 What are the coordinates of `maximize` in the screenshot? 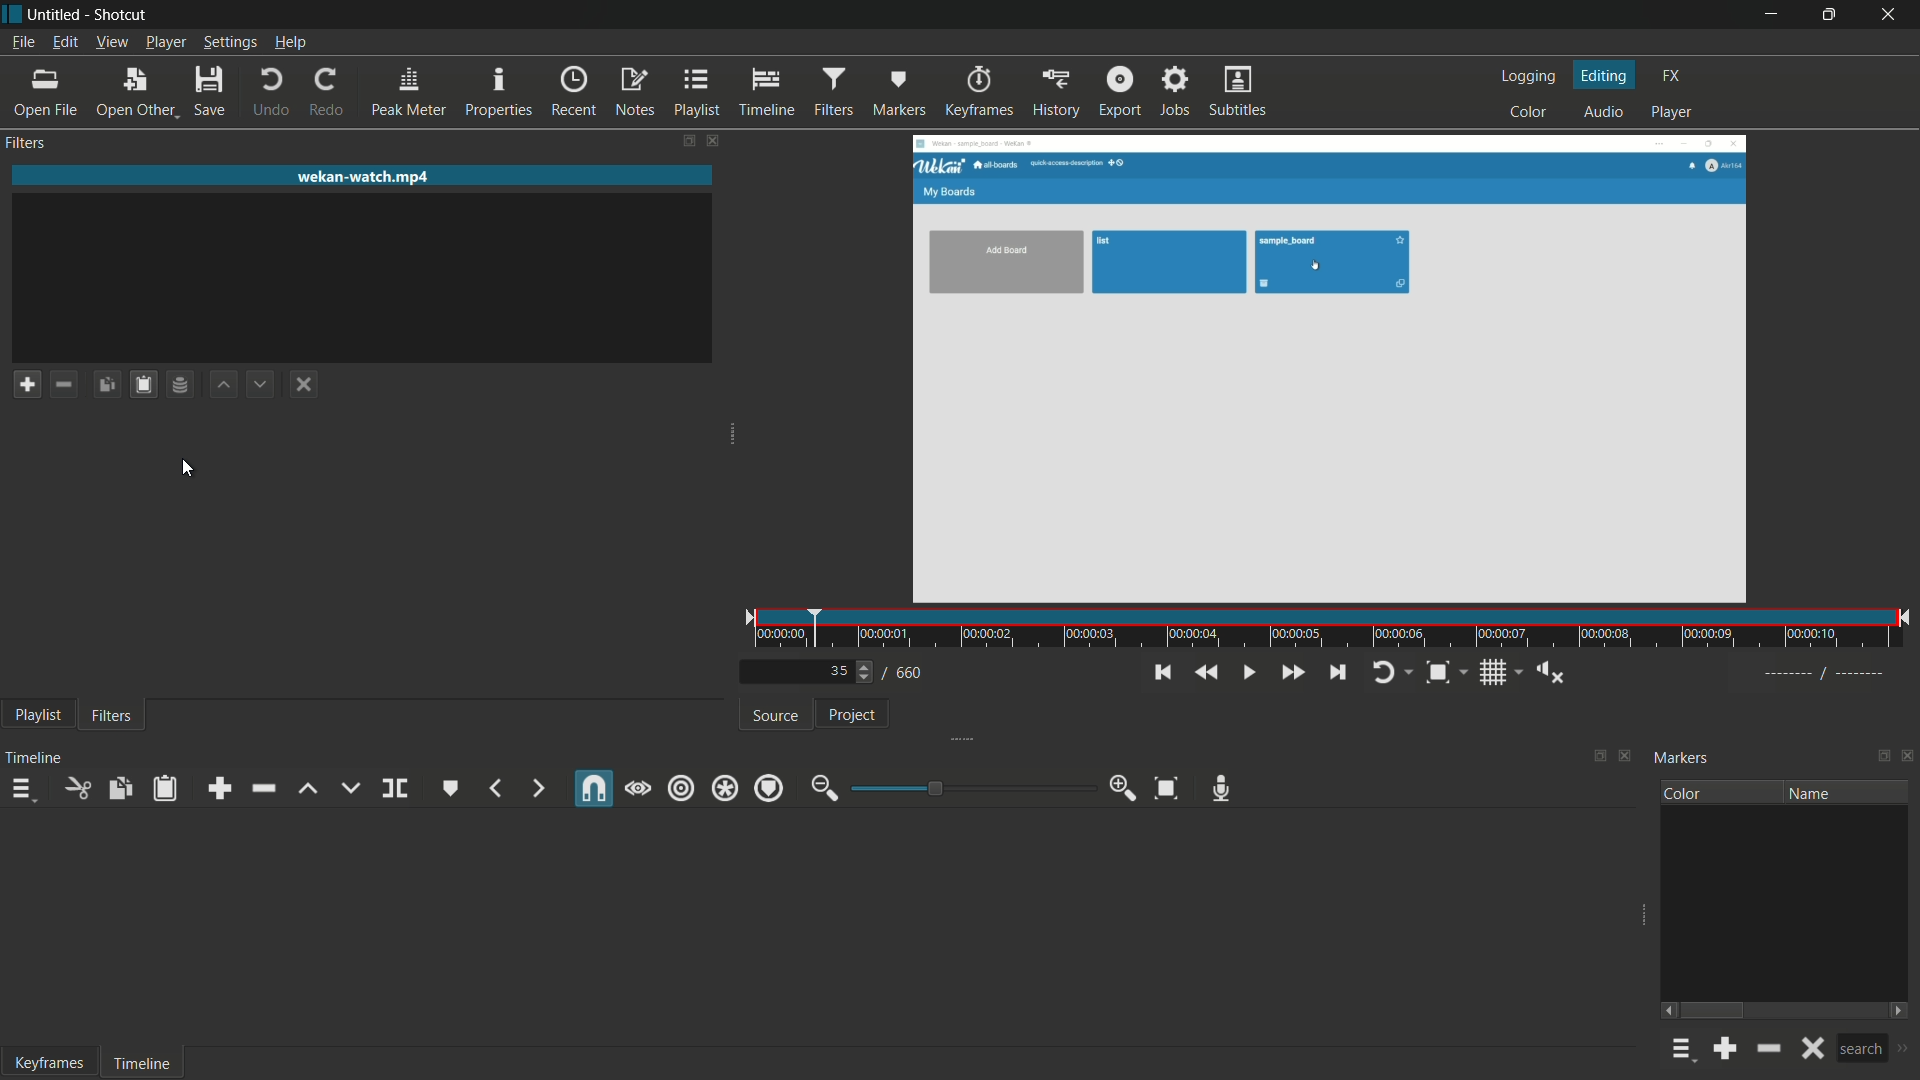 It's located at (1831, 15).